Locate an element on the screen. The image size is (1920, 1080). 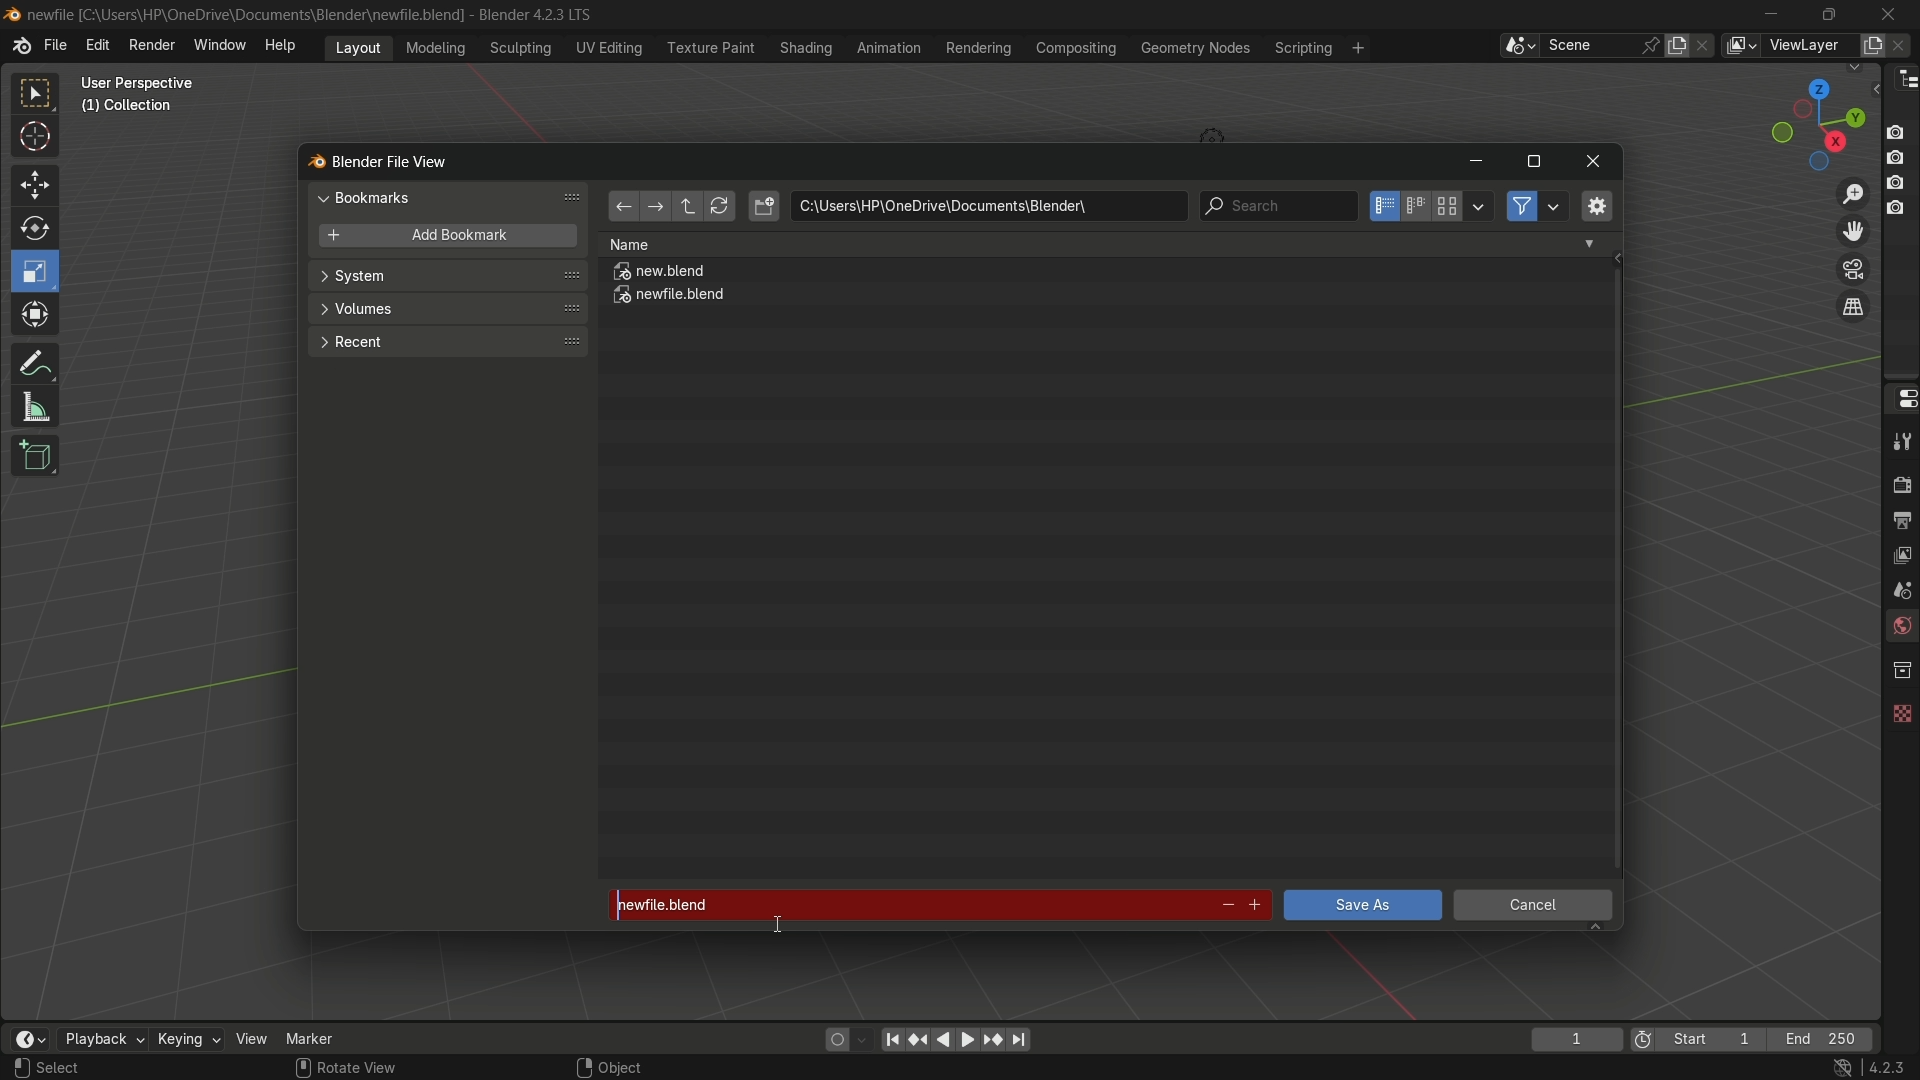
scripting menu is located at coordinates (1301, 48).